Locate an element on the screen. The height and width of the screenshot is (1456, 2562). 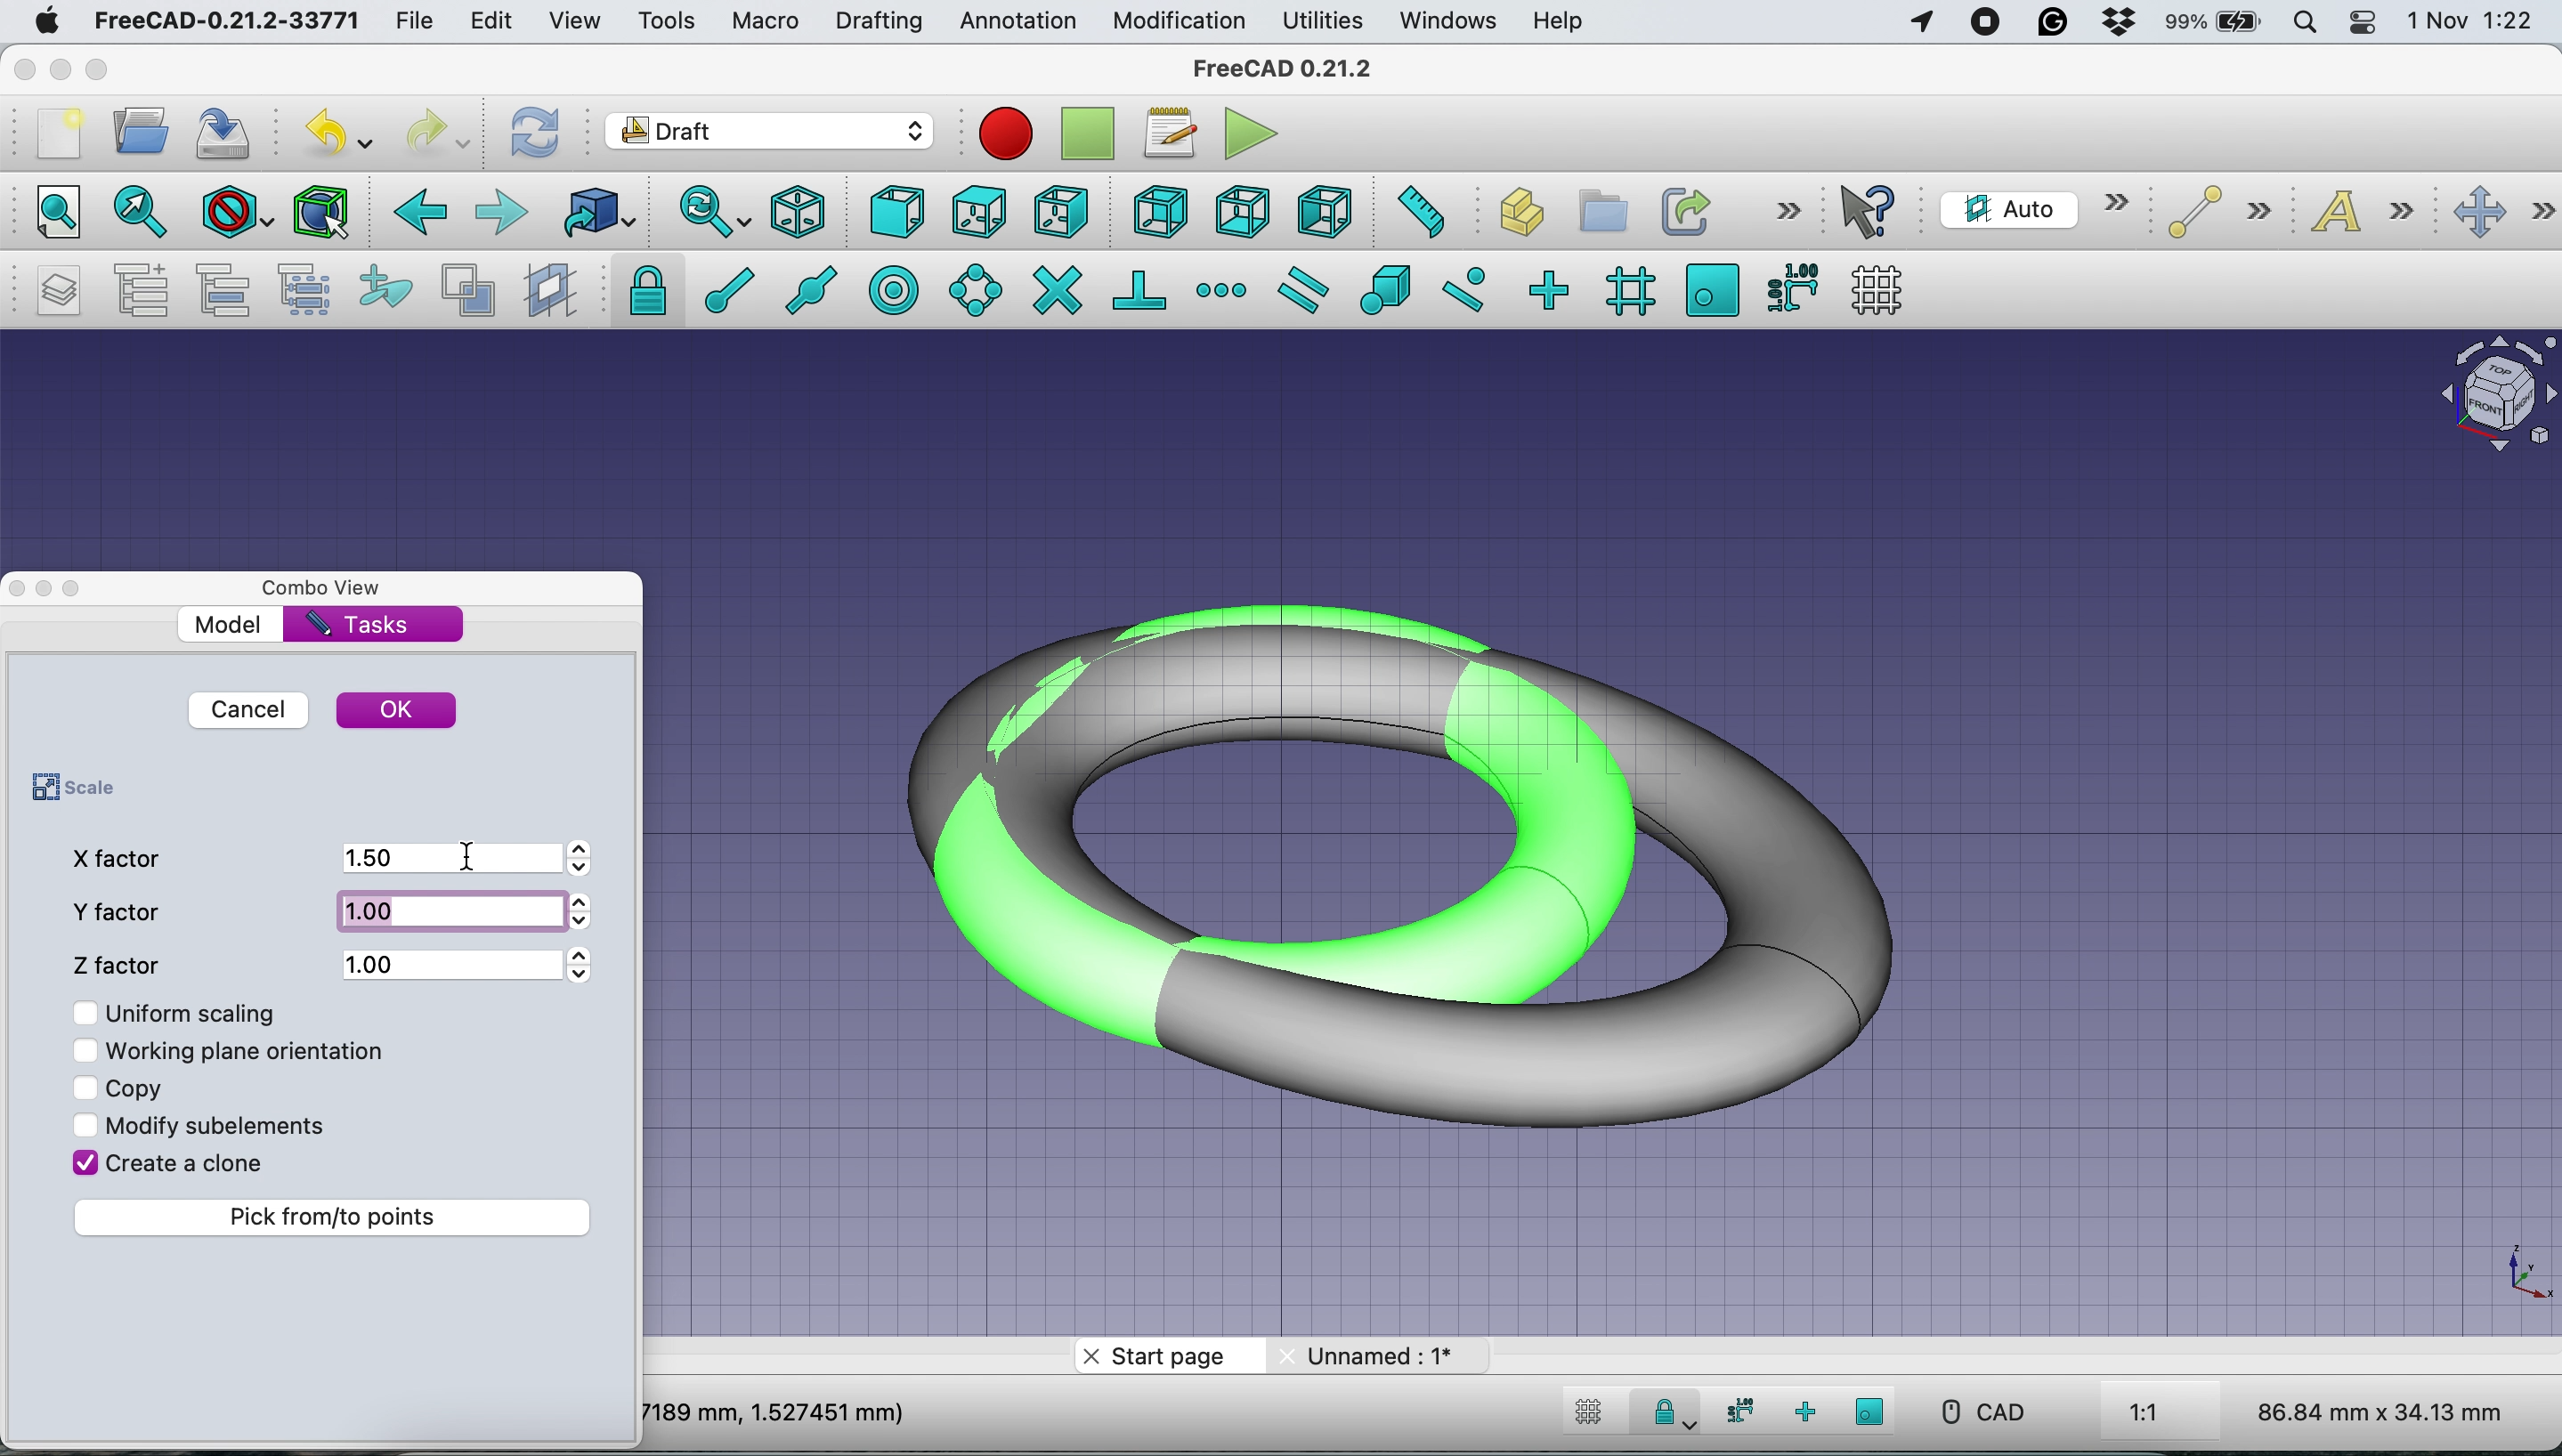
snap lock is located at coordinates (638, 290).